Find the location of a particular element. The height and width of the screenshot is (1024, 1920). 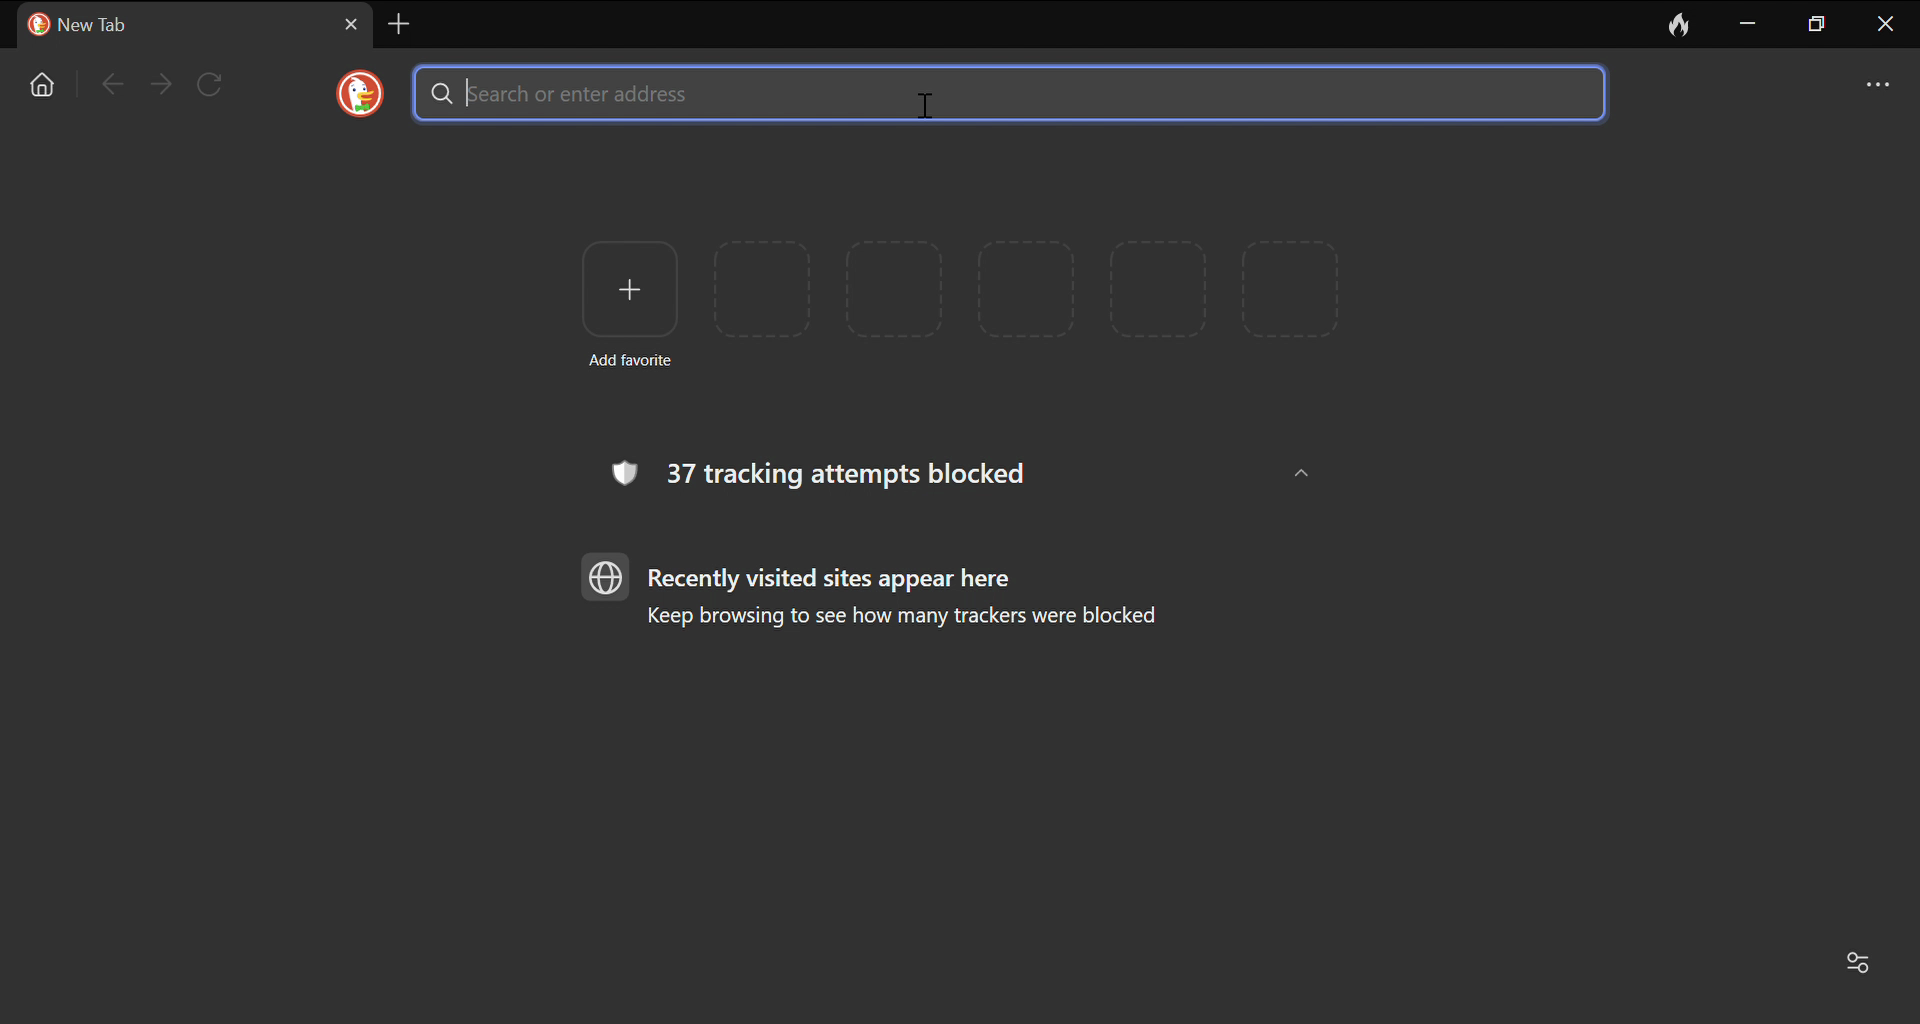

Home is located at coordinates (45, 85).